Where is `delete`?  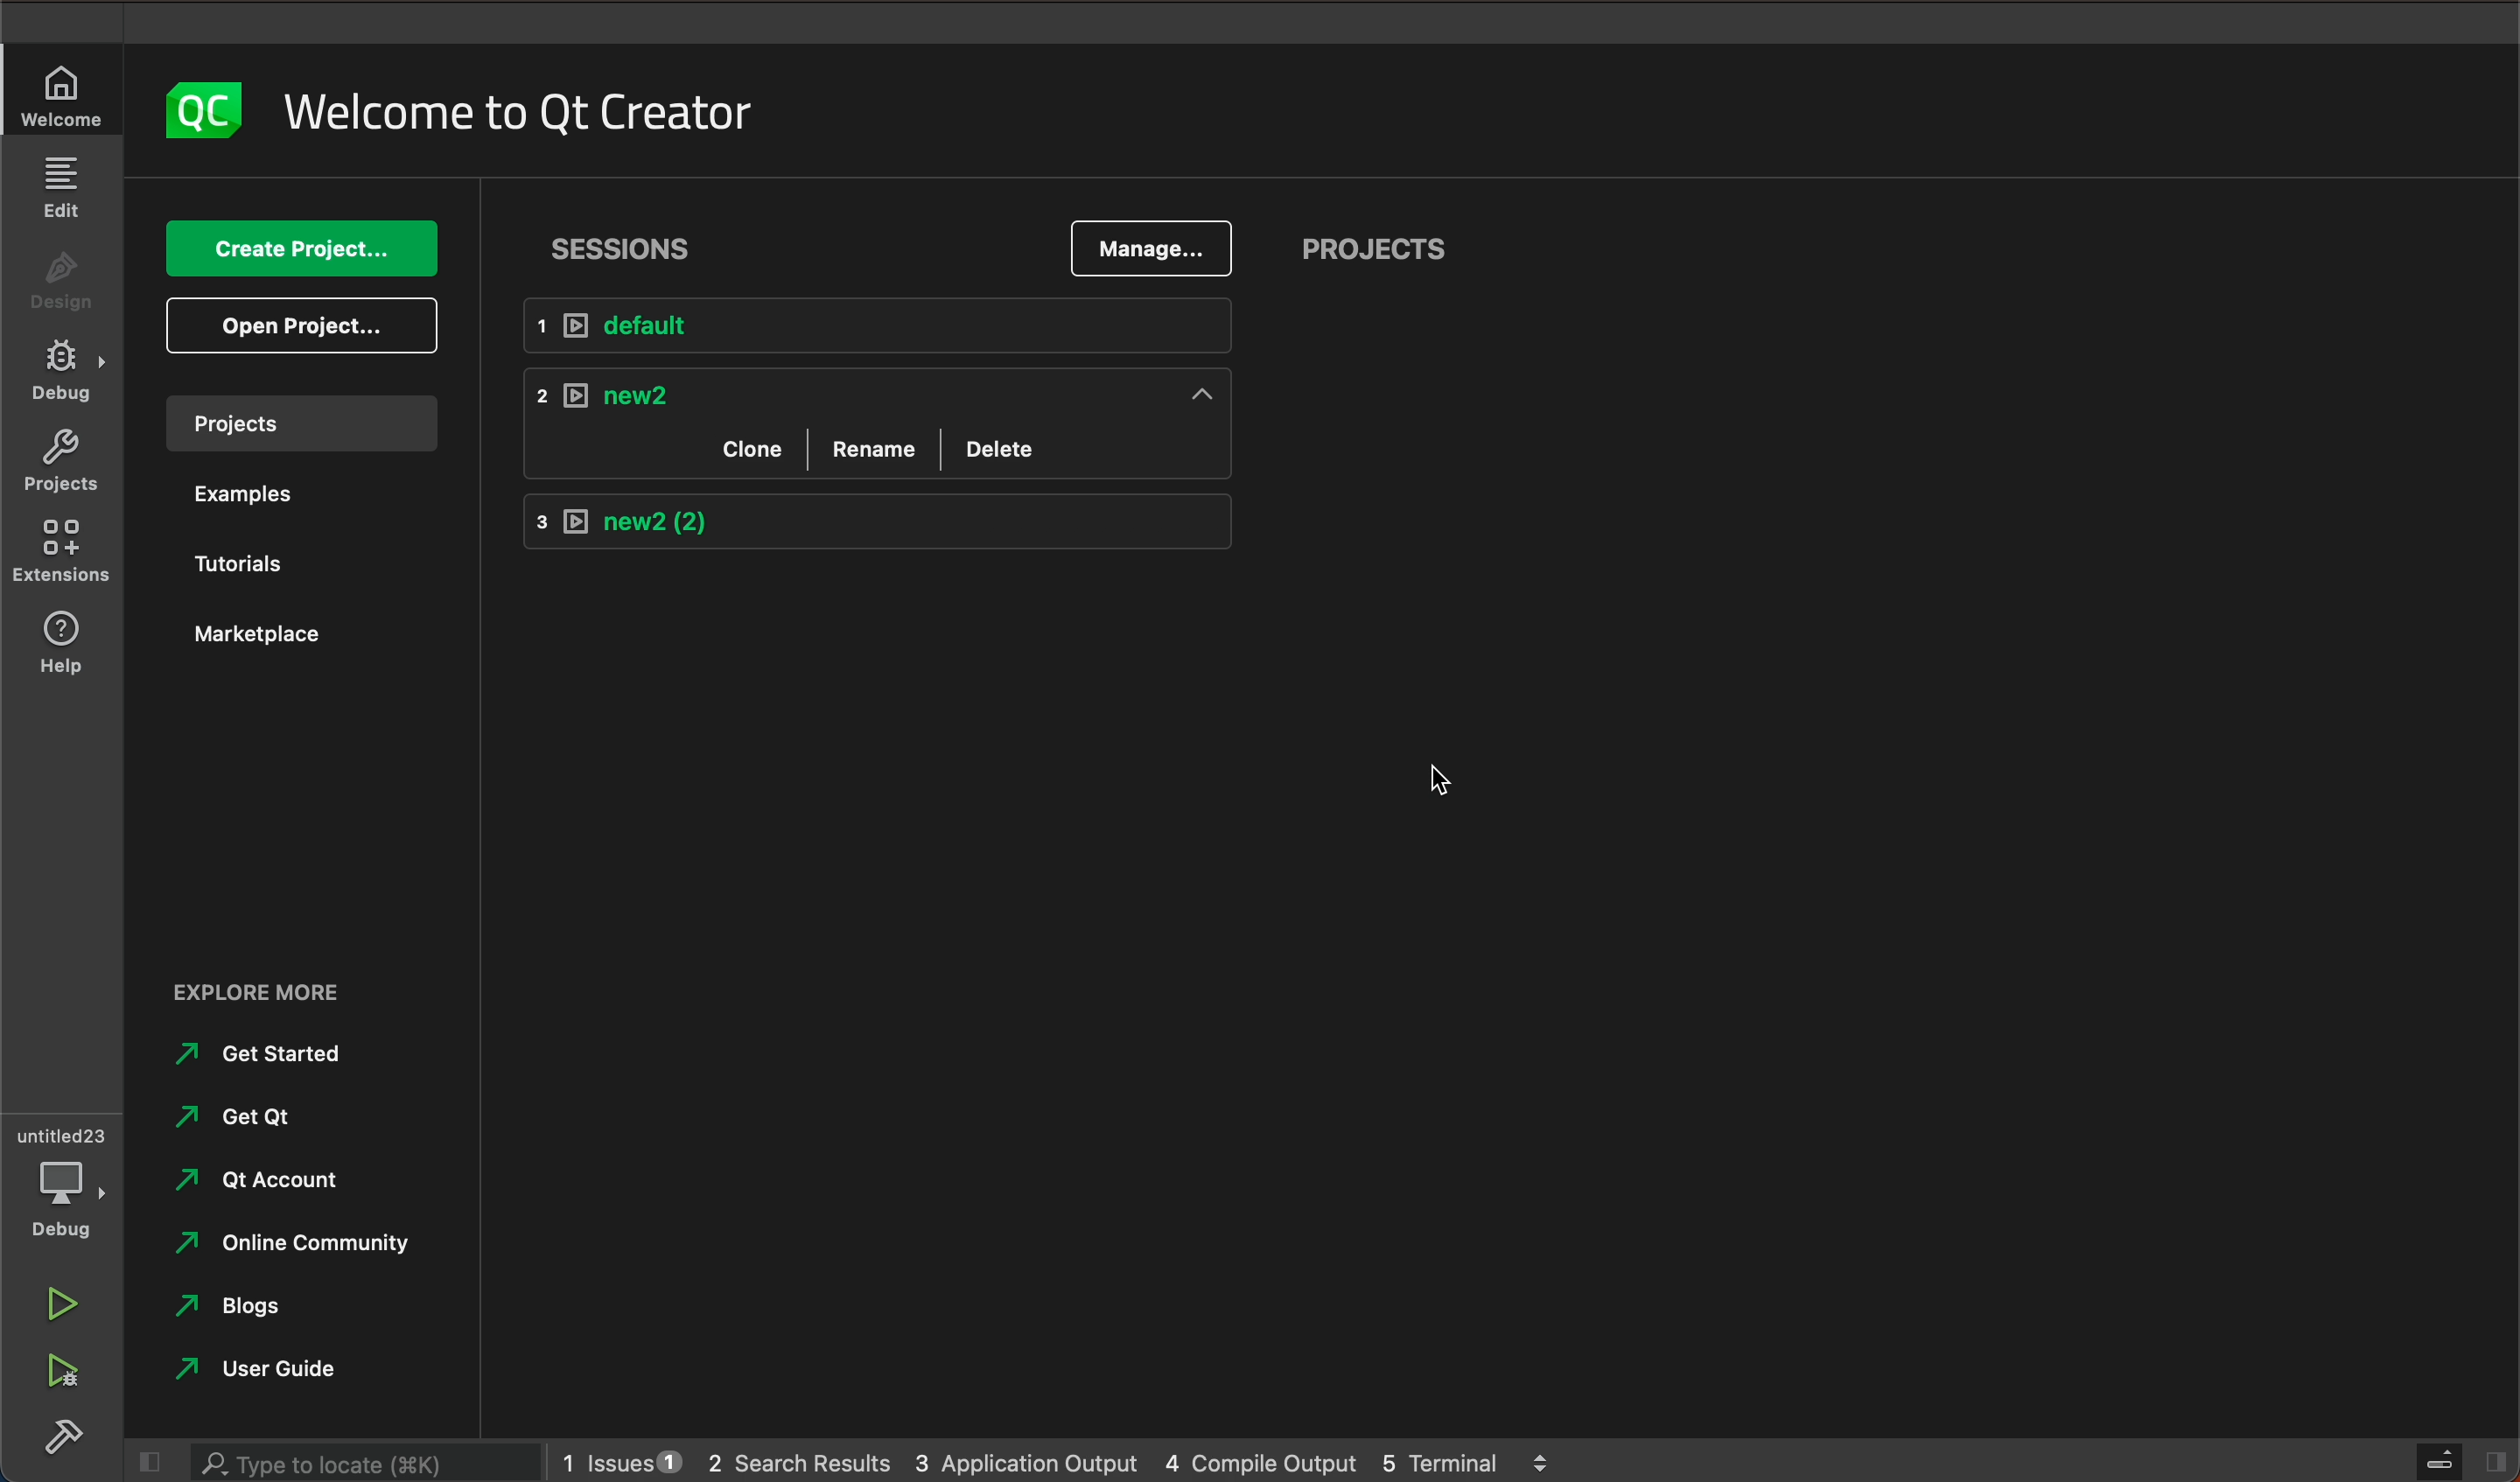 delete is located at coordinates (1005, 450).